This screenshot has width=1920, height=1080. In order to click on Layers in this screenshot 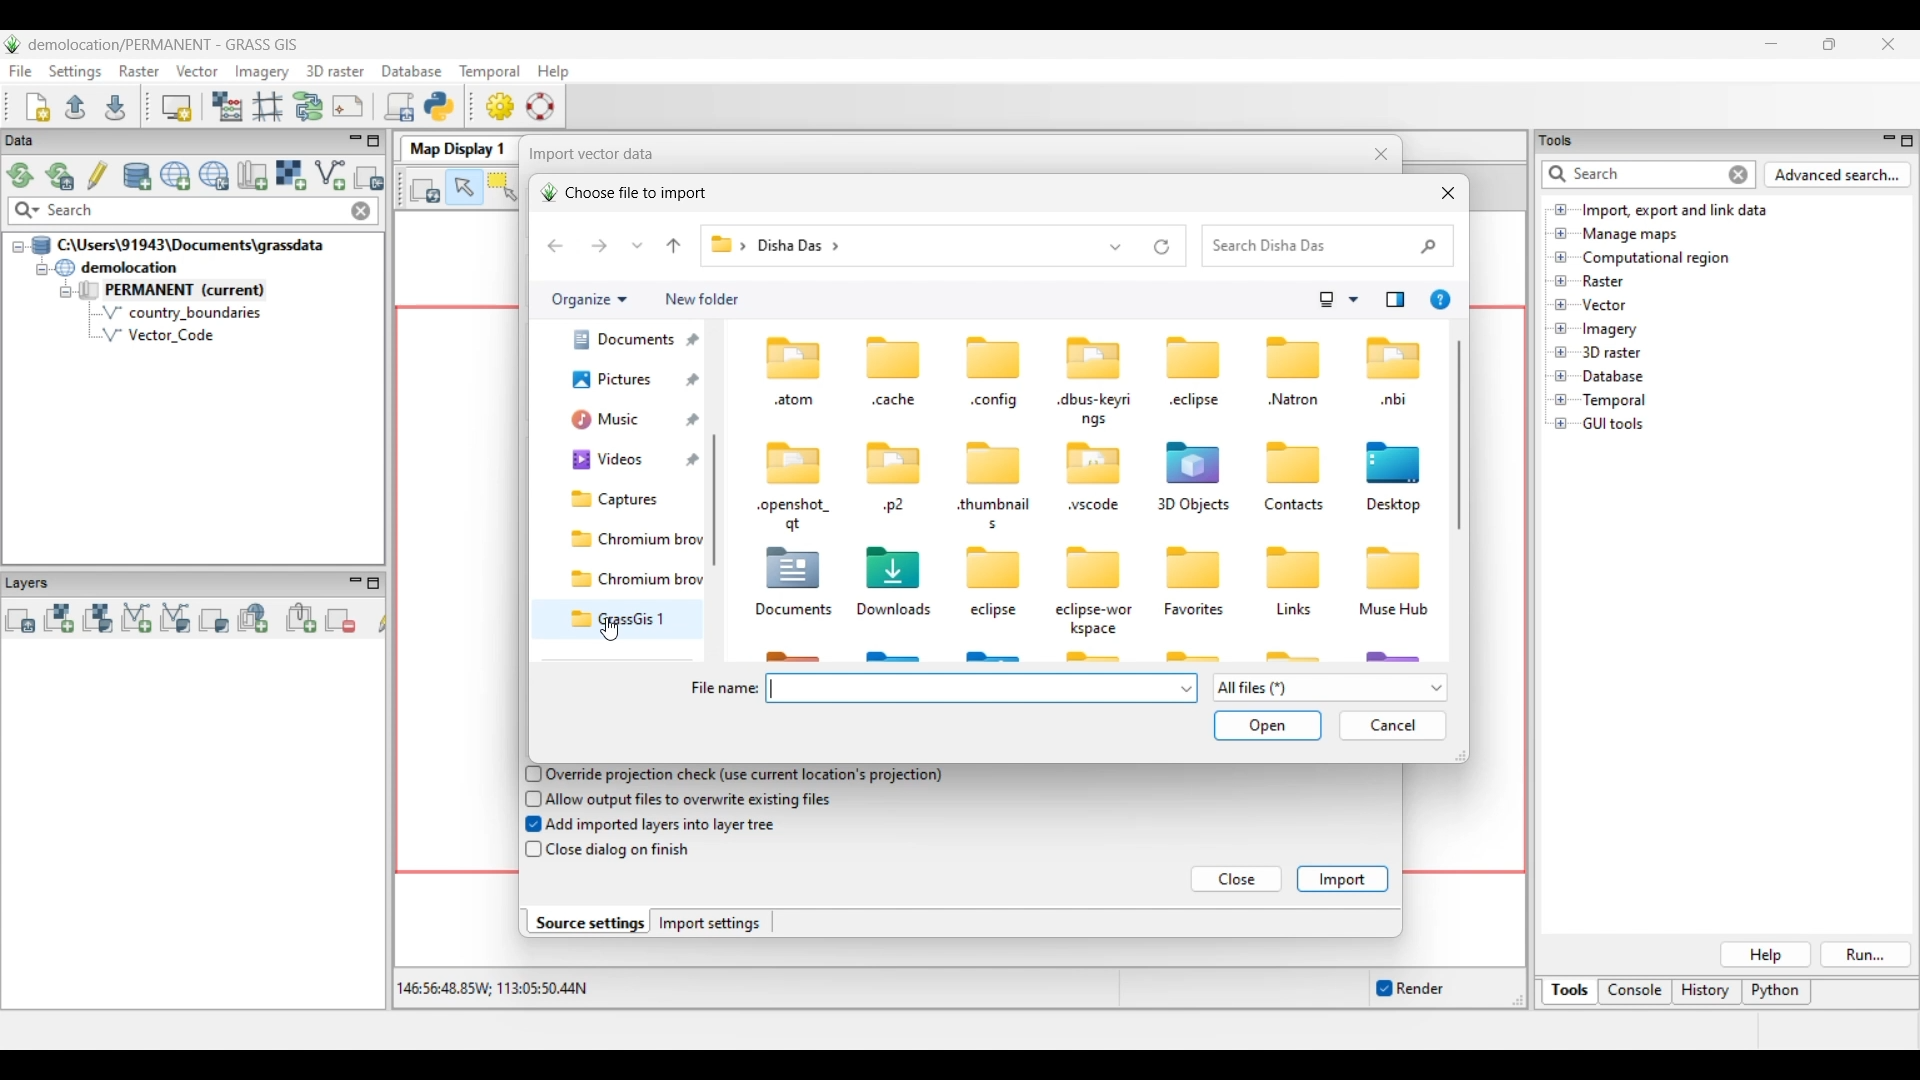, I will do `click(32, 582)`.